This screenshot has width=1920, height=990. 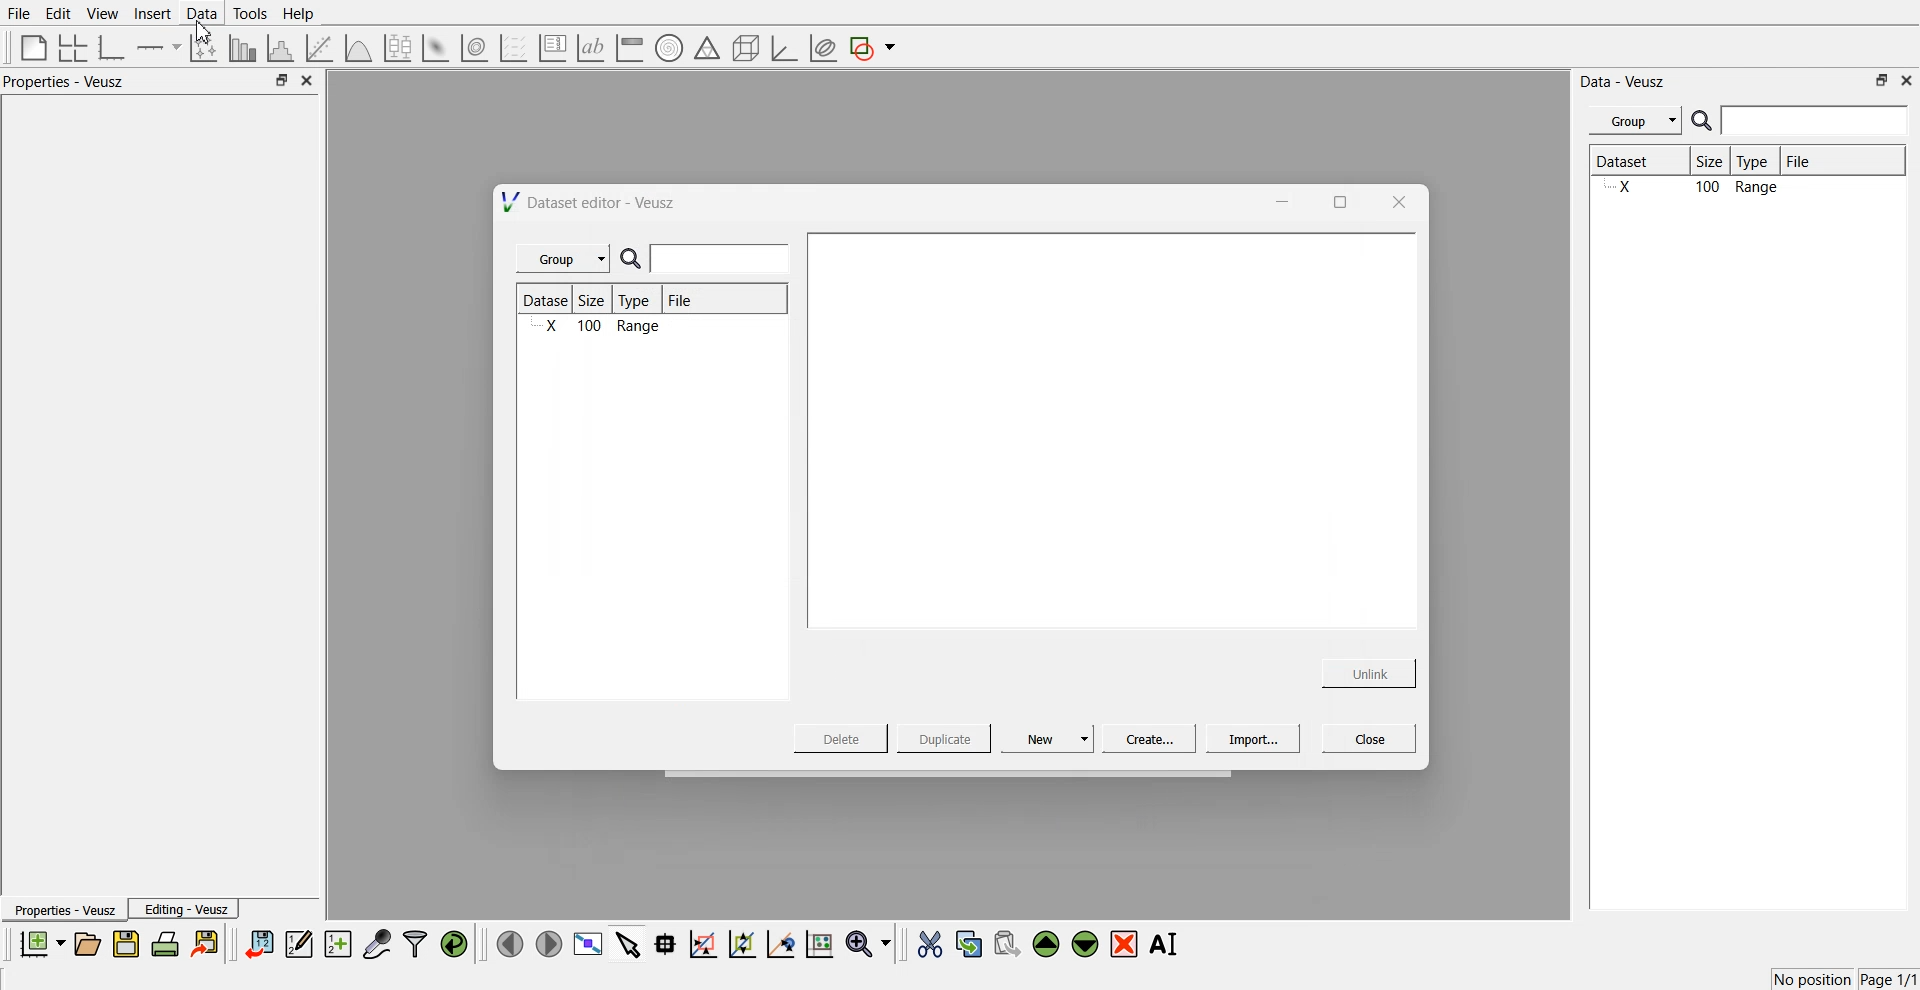 I want to click on Type, so click(x=1758, y=162).